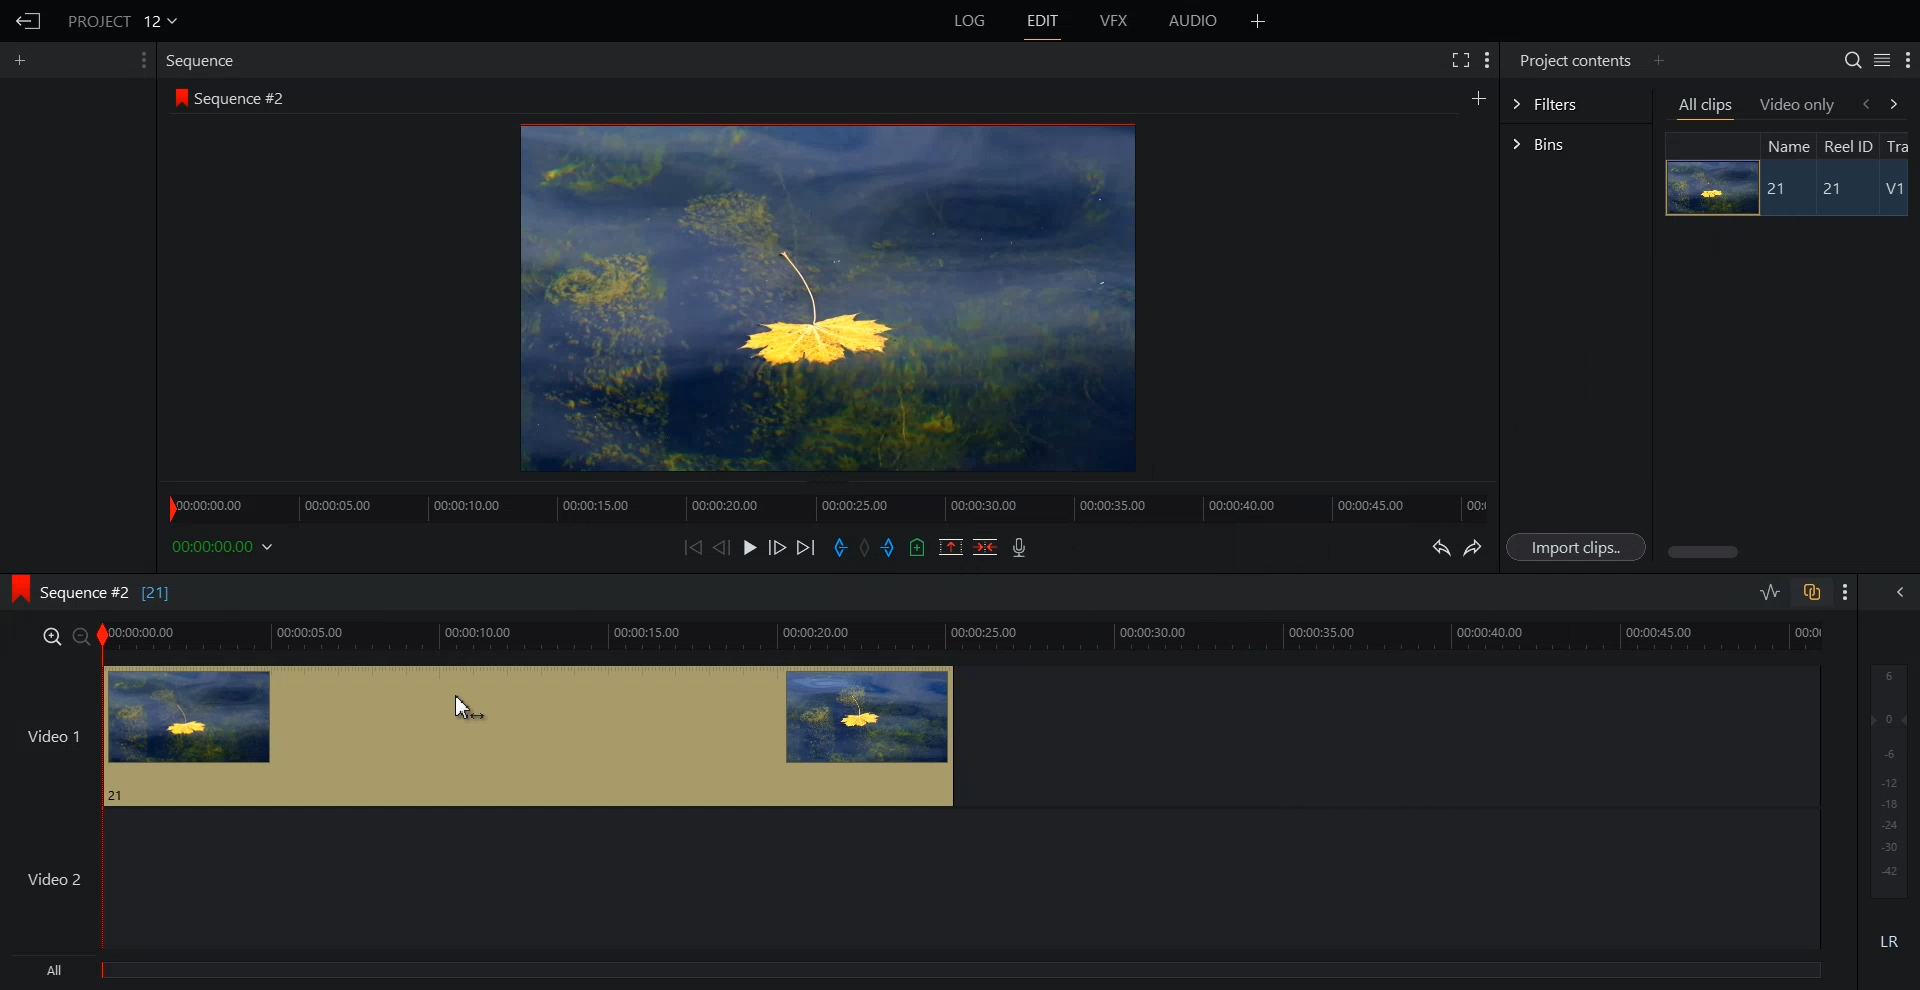  Describe the element at coordinates (141, 60) in the screenshot. I see `Show setting menu` at that location.